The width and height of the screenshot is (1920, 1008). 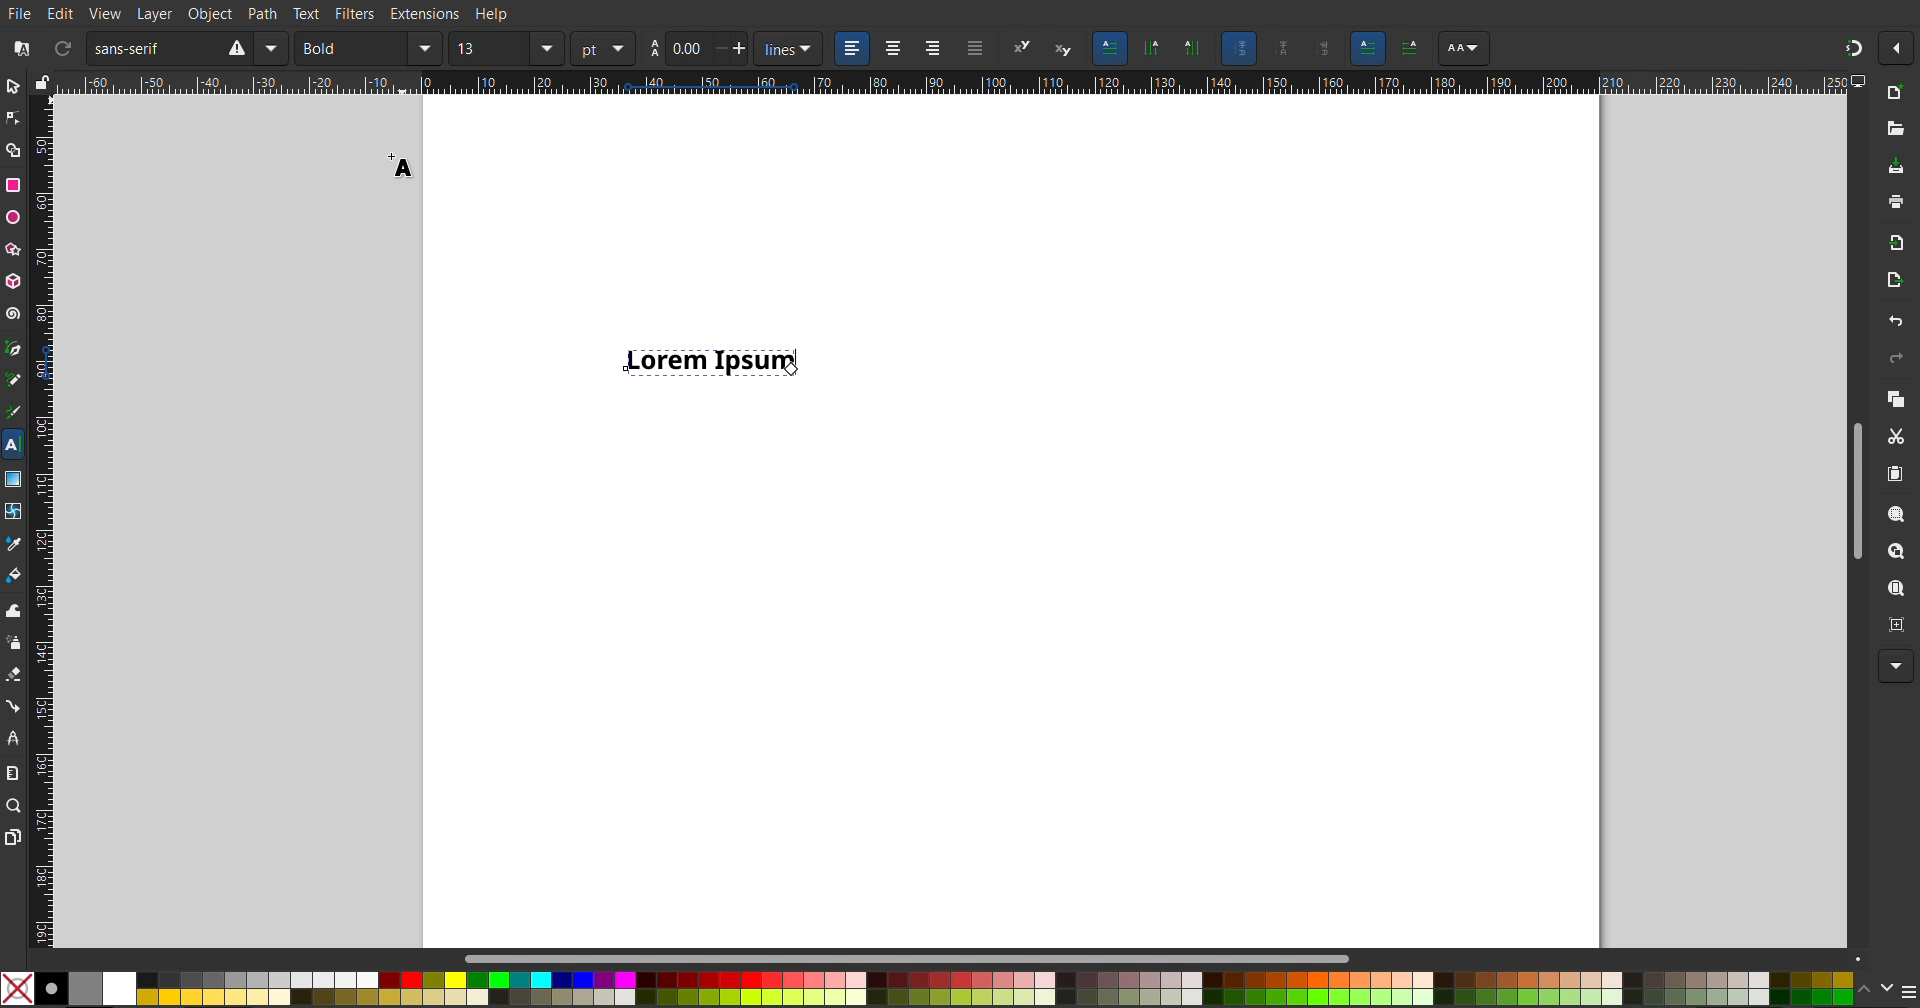 I want to click on Superscript, so click(x=1022, y=49).